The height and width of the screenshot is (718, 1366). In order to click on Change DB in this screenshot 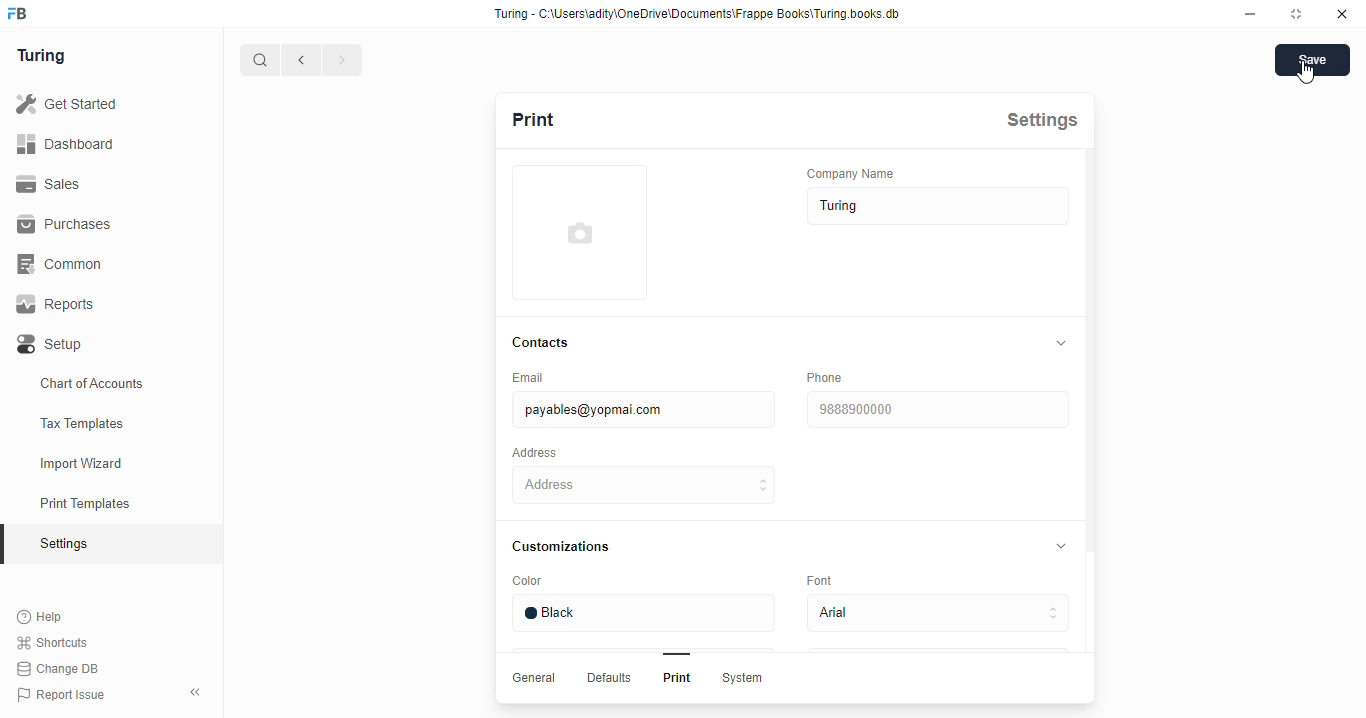, I will do `click(57, 669)`.